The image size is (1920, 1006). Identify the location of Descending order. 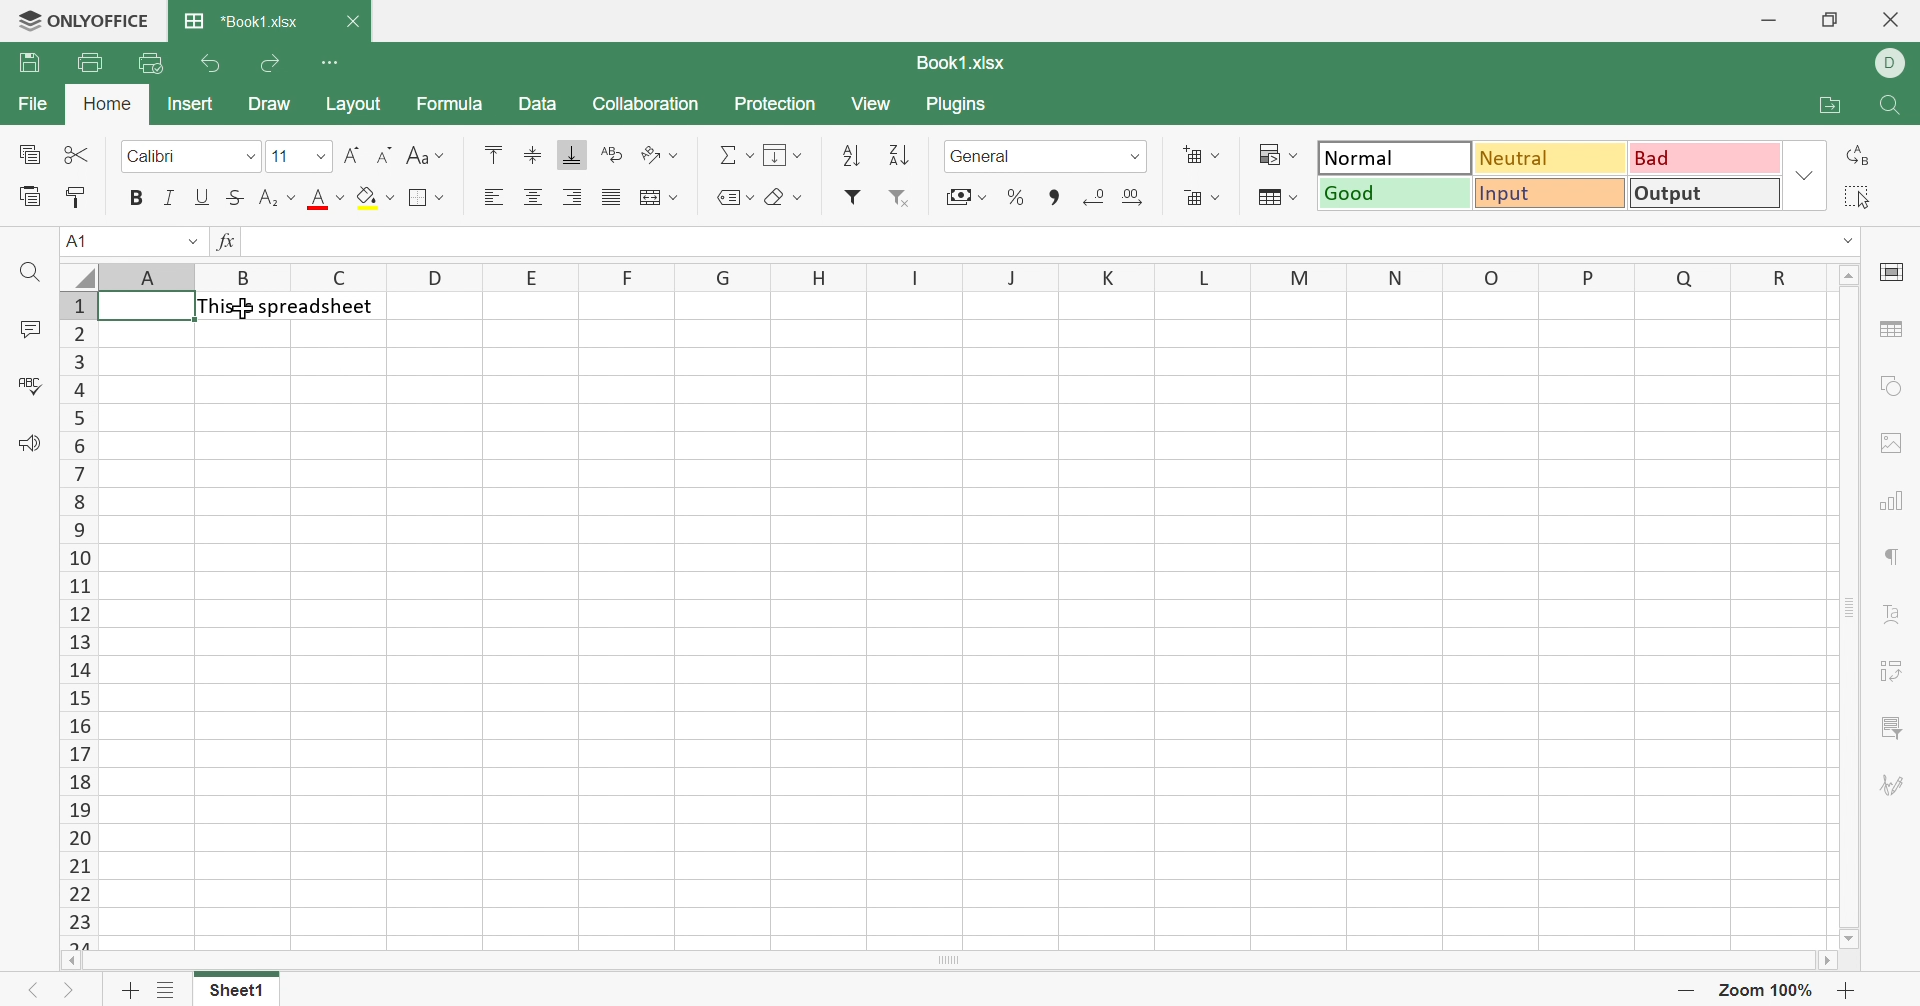
(897, 153).